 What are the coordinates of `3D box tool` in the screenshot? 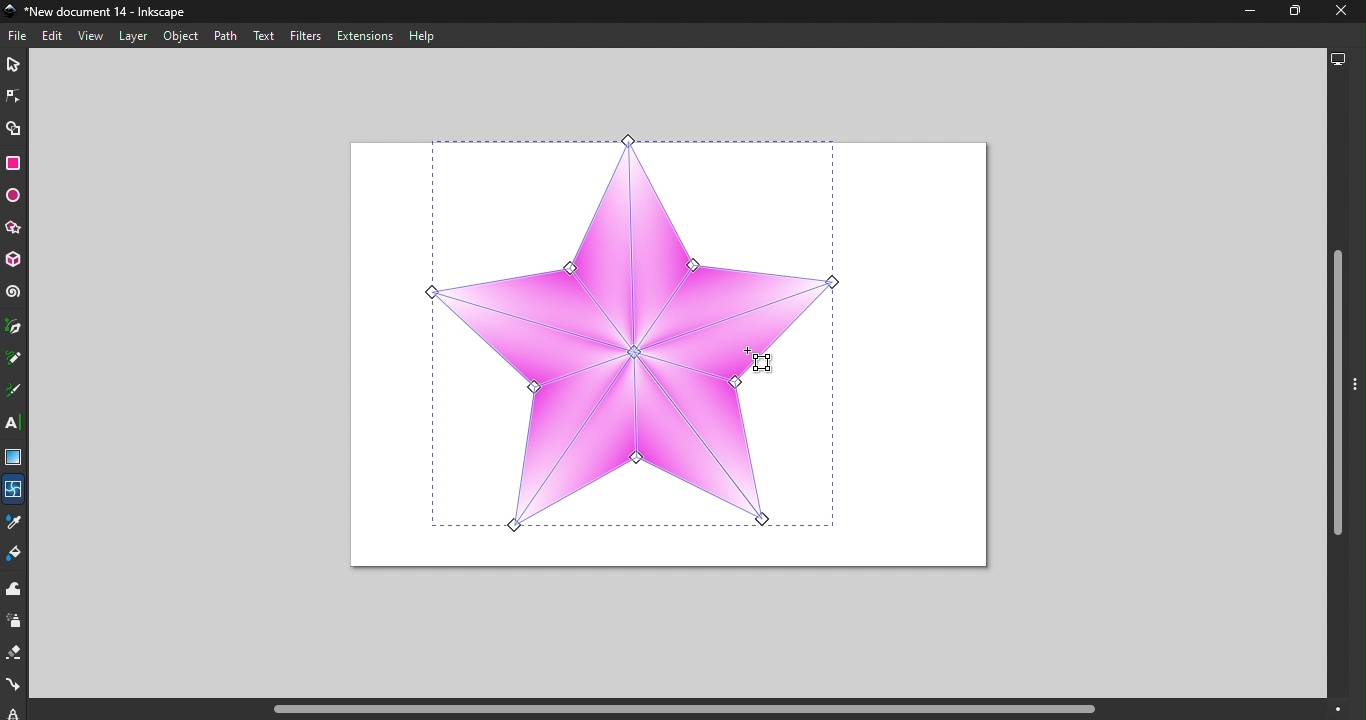 It's located at (15, 262).